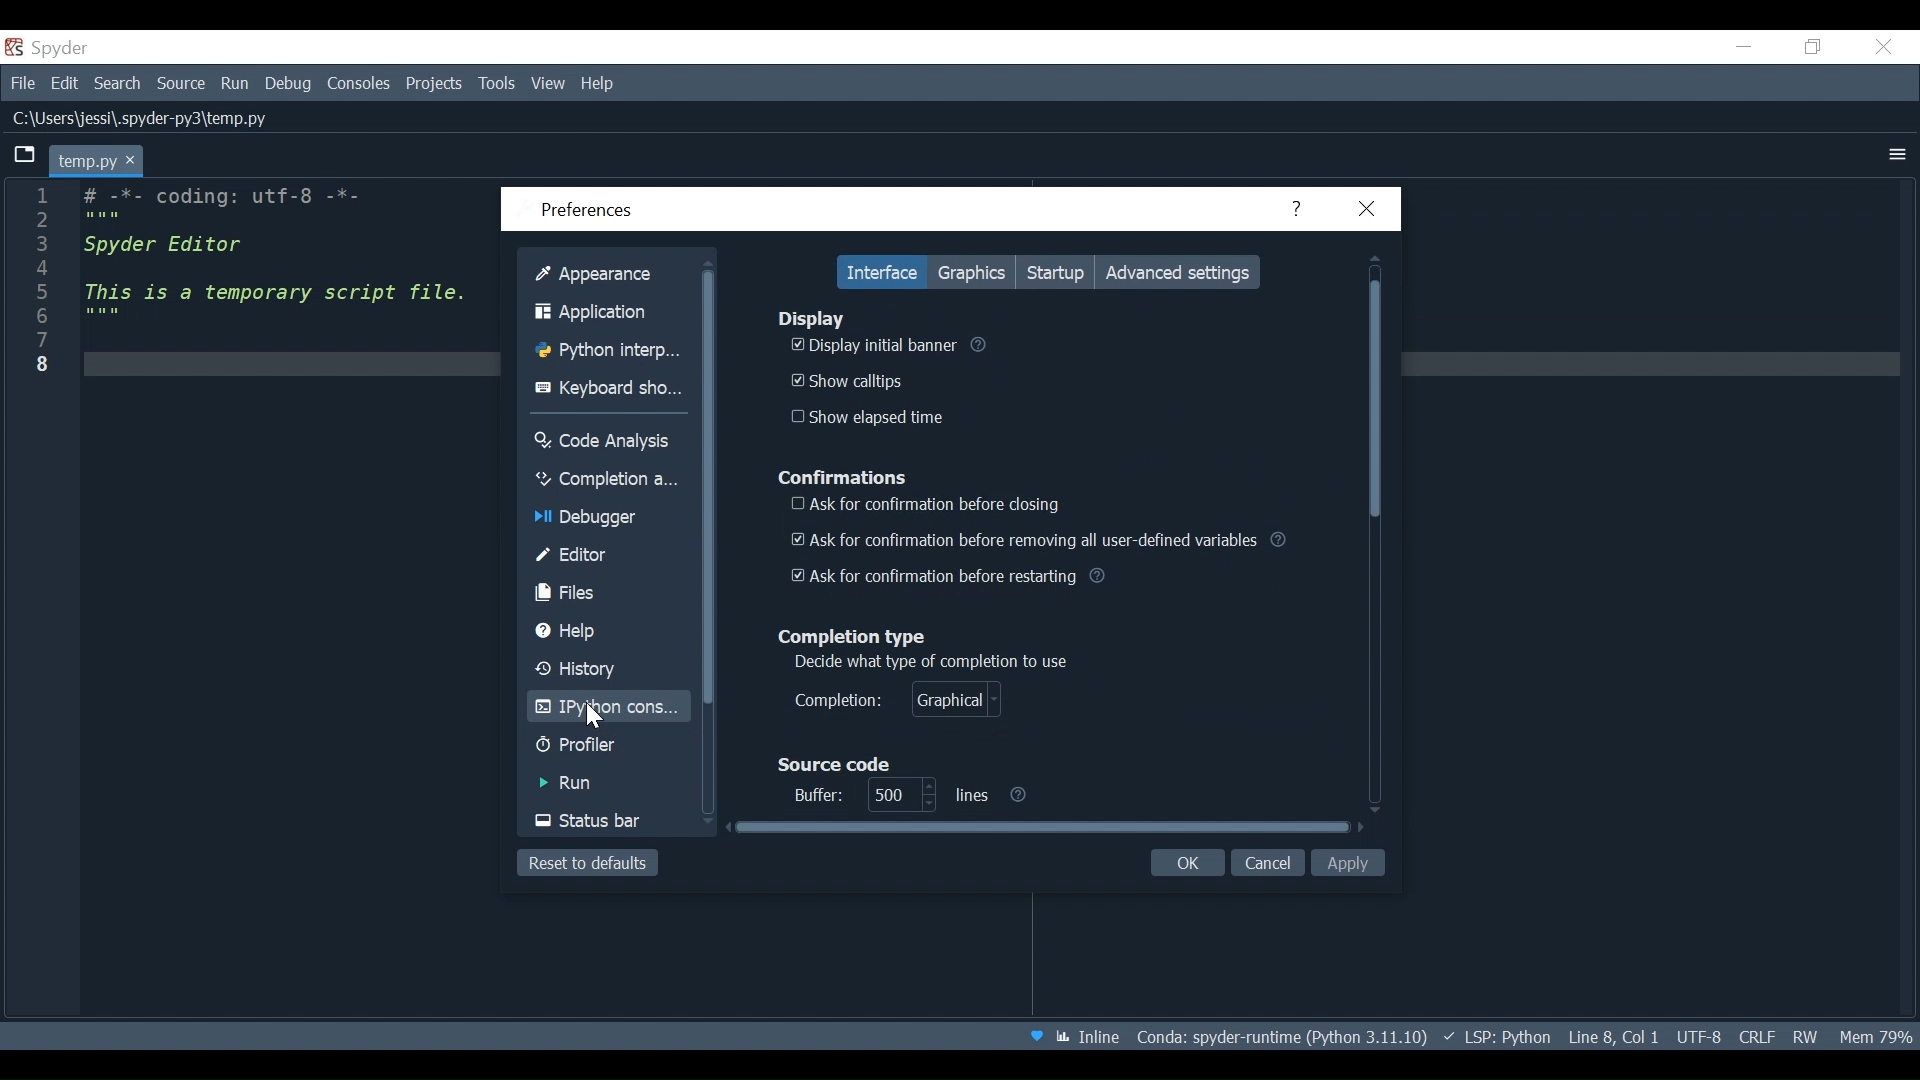  I want to click on Profiler, so click(587, 747).